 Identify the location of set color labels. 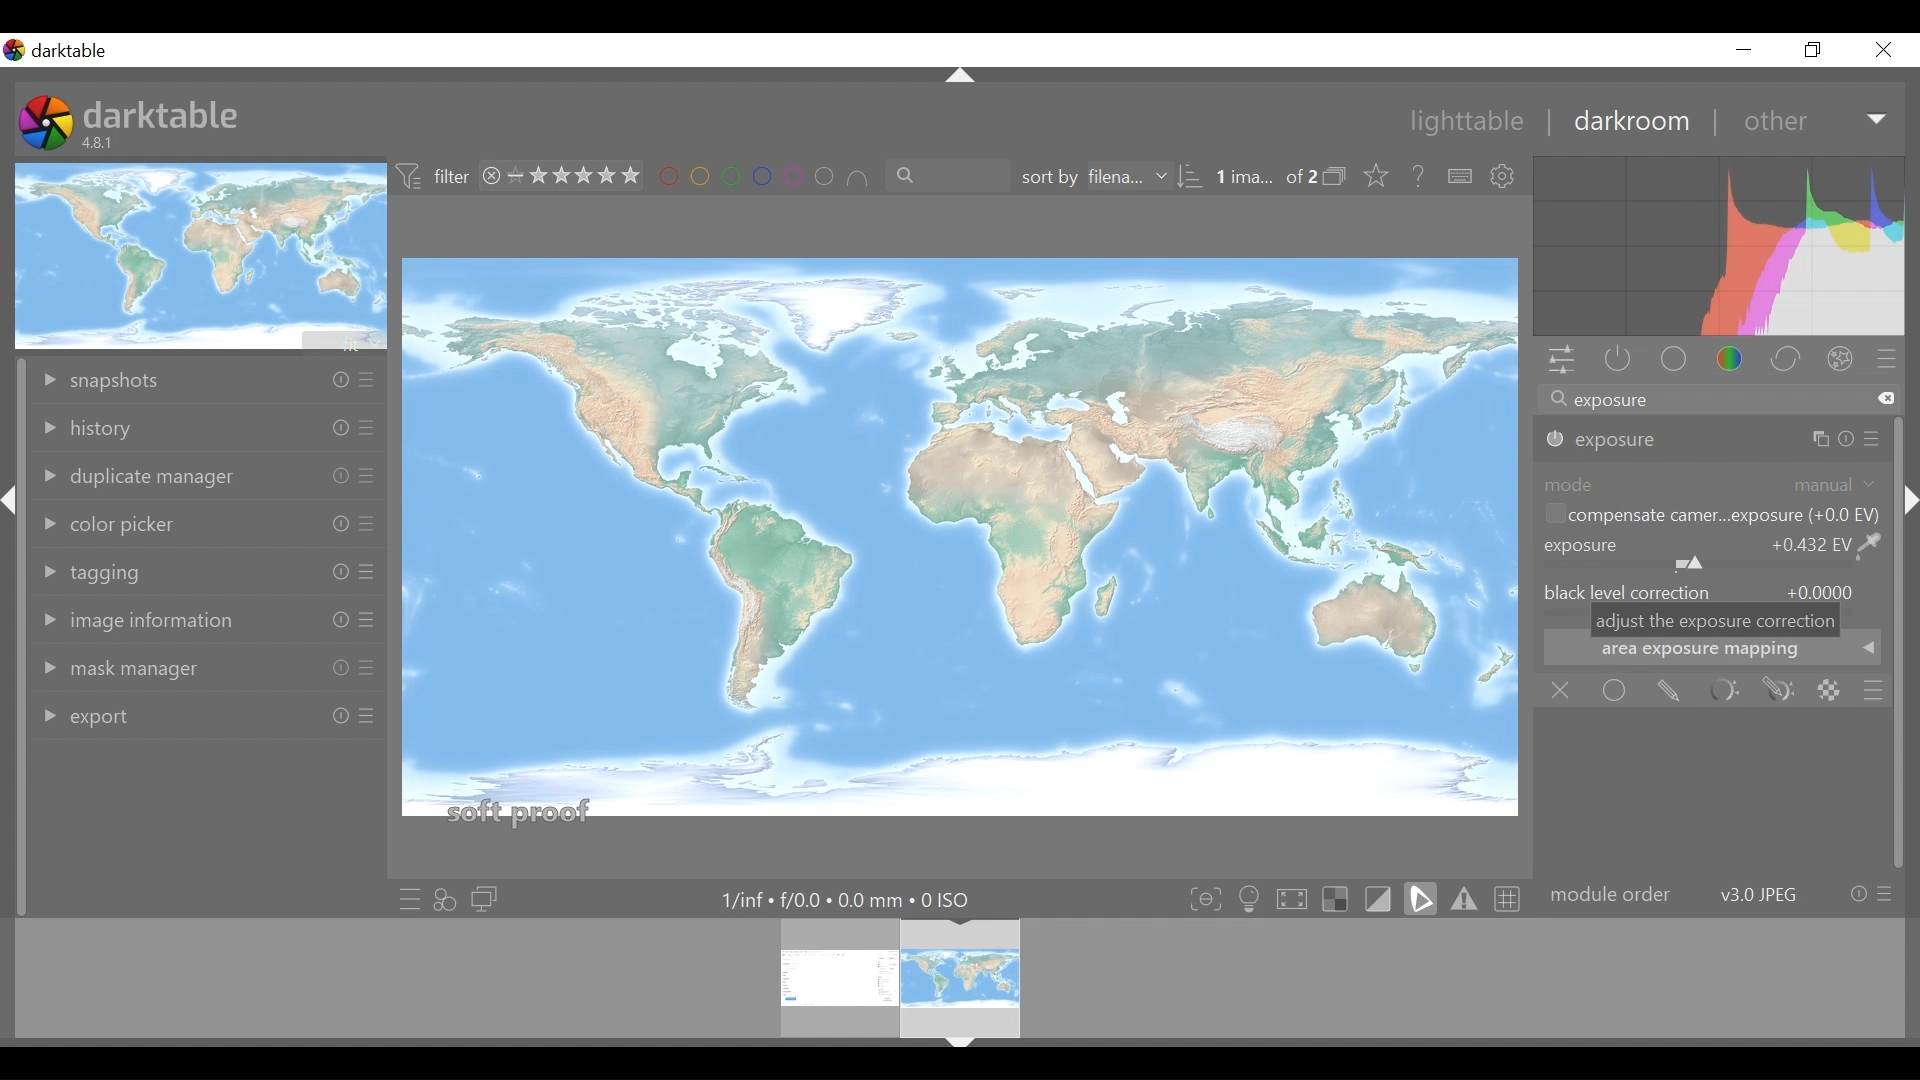
(763, 177).